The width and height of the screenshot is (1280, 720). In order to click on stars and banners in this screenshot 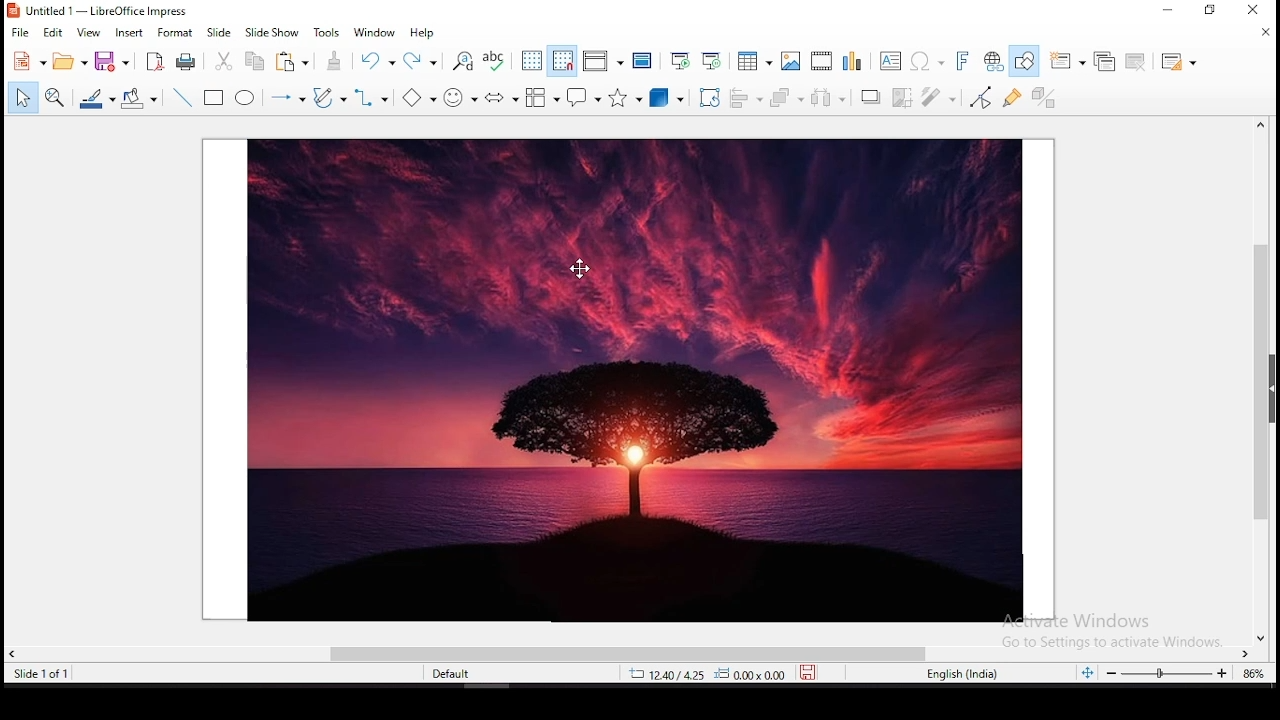, I will do `click(627, 98)`.